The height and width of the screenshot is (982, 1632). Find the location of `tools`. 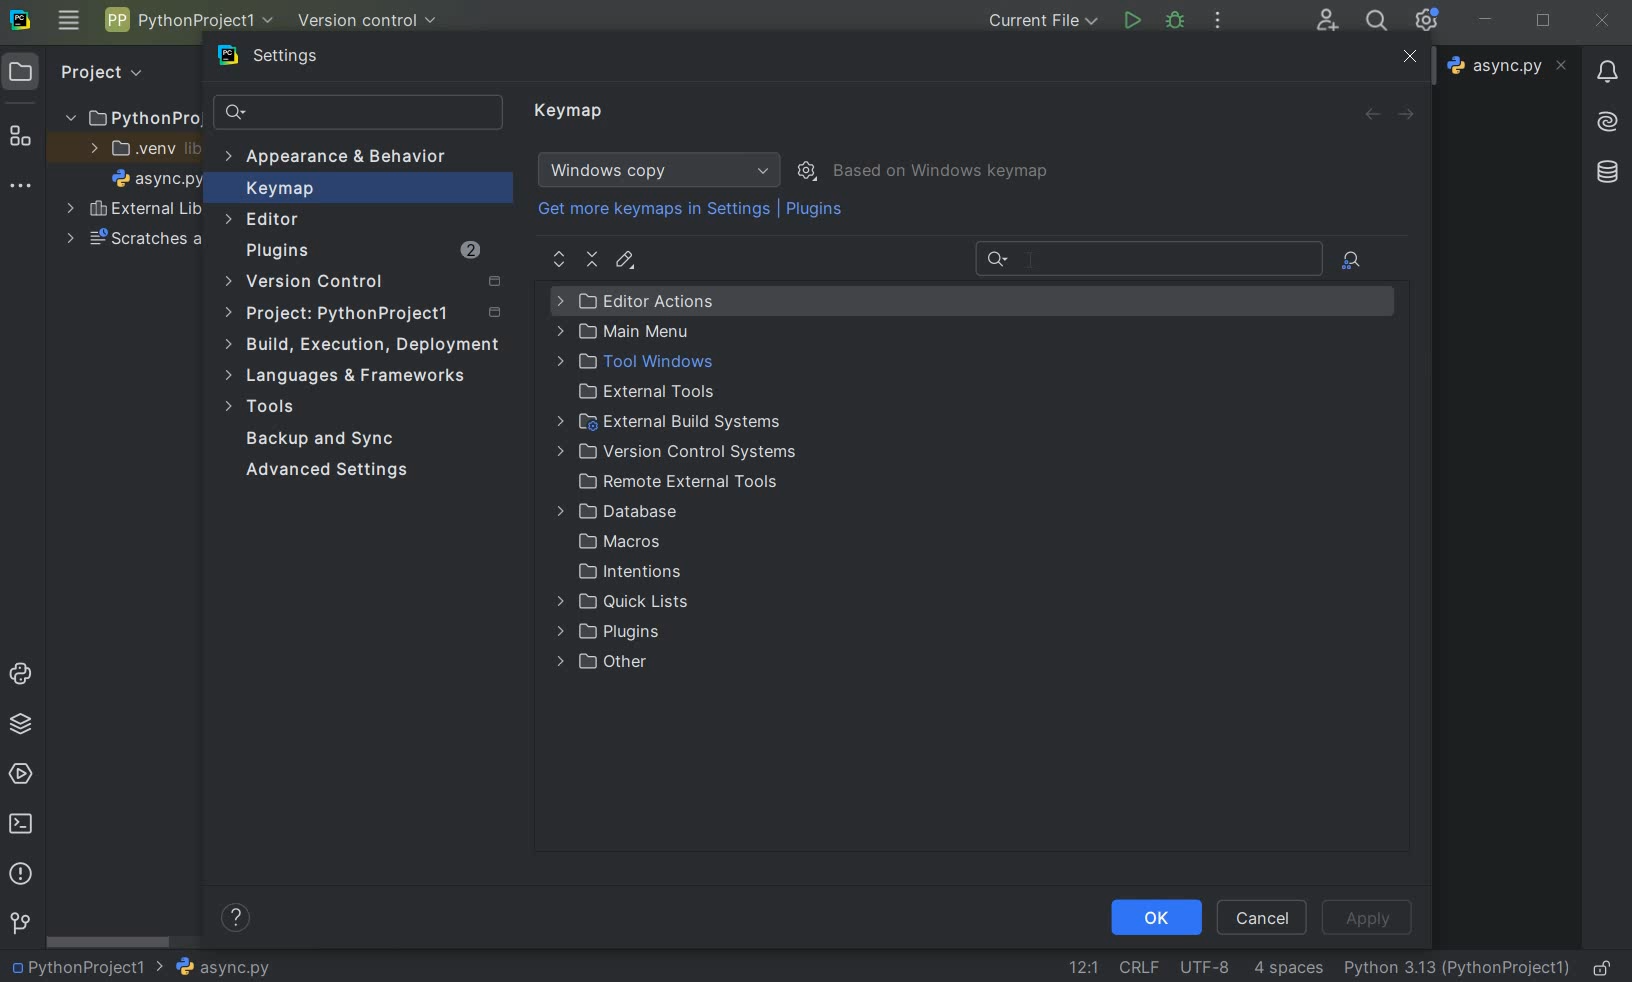

tools is located at coordinates (263, 409).